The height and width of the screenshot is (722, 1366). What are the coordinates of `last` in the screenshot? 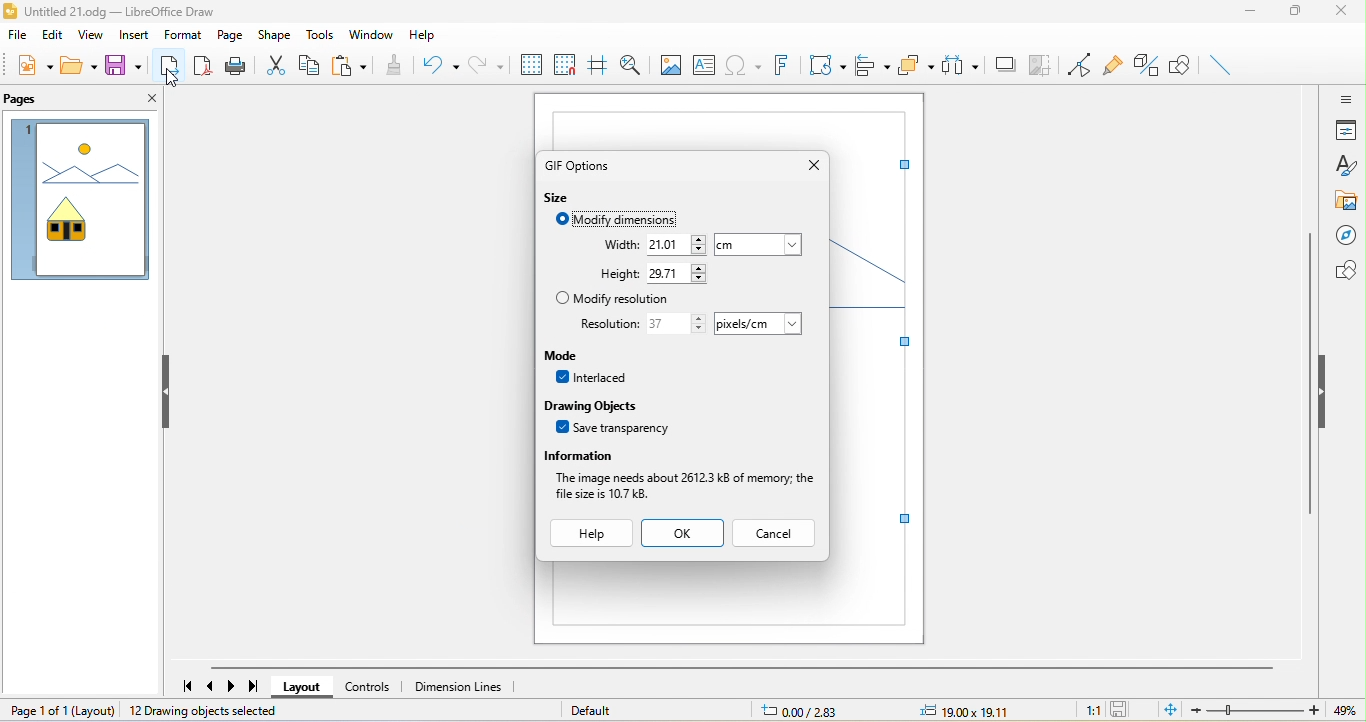 It's located at (254, 687).